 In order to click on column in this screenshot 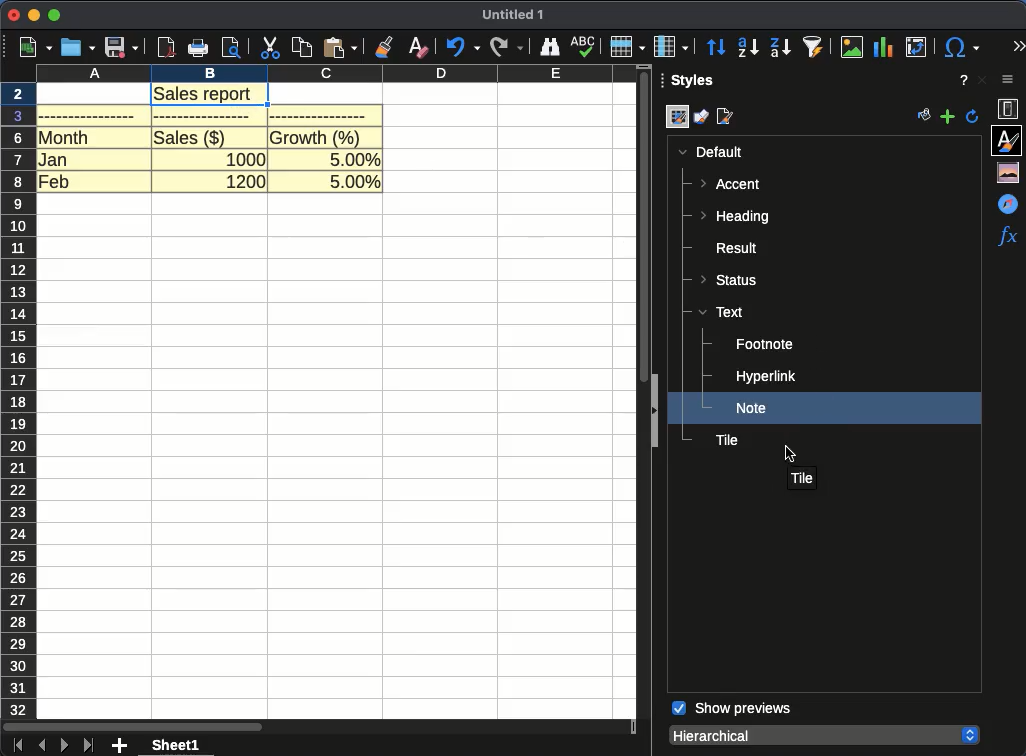, I will do `click(671, 47)`.